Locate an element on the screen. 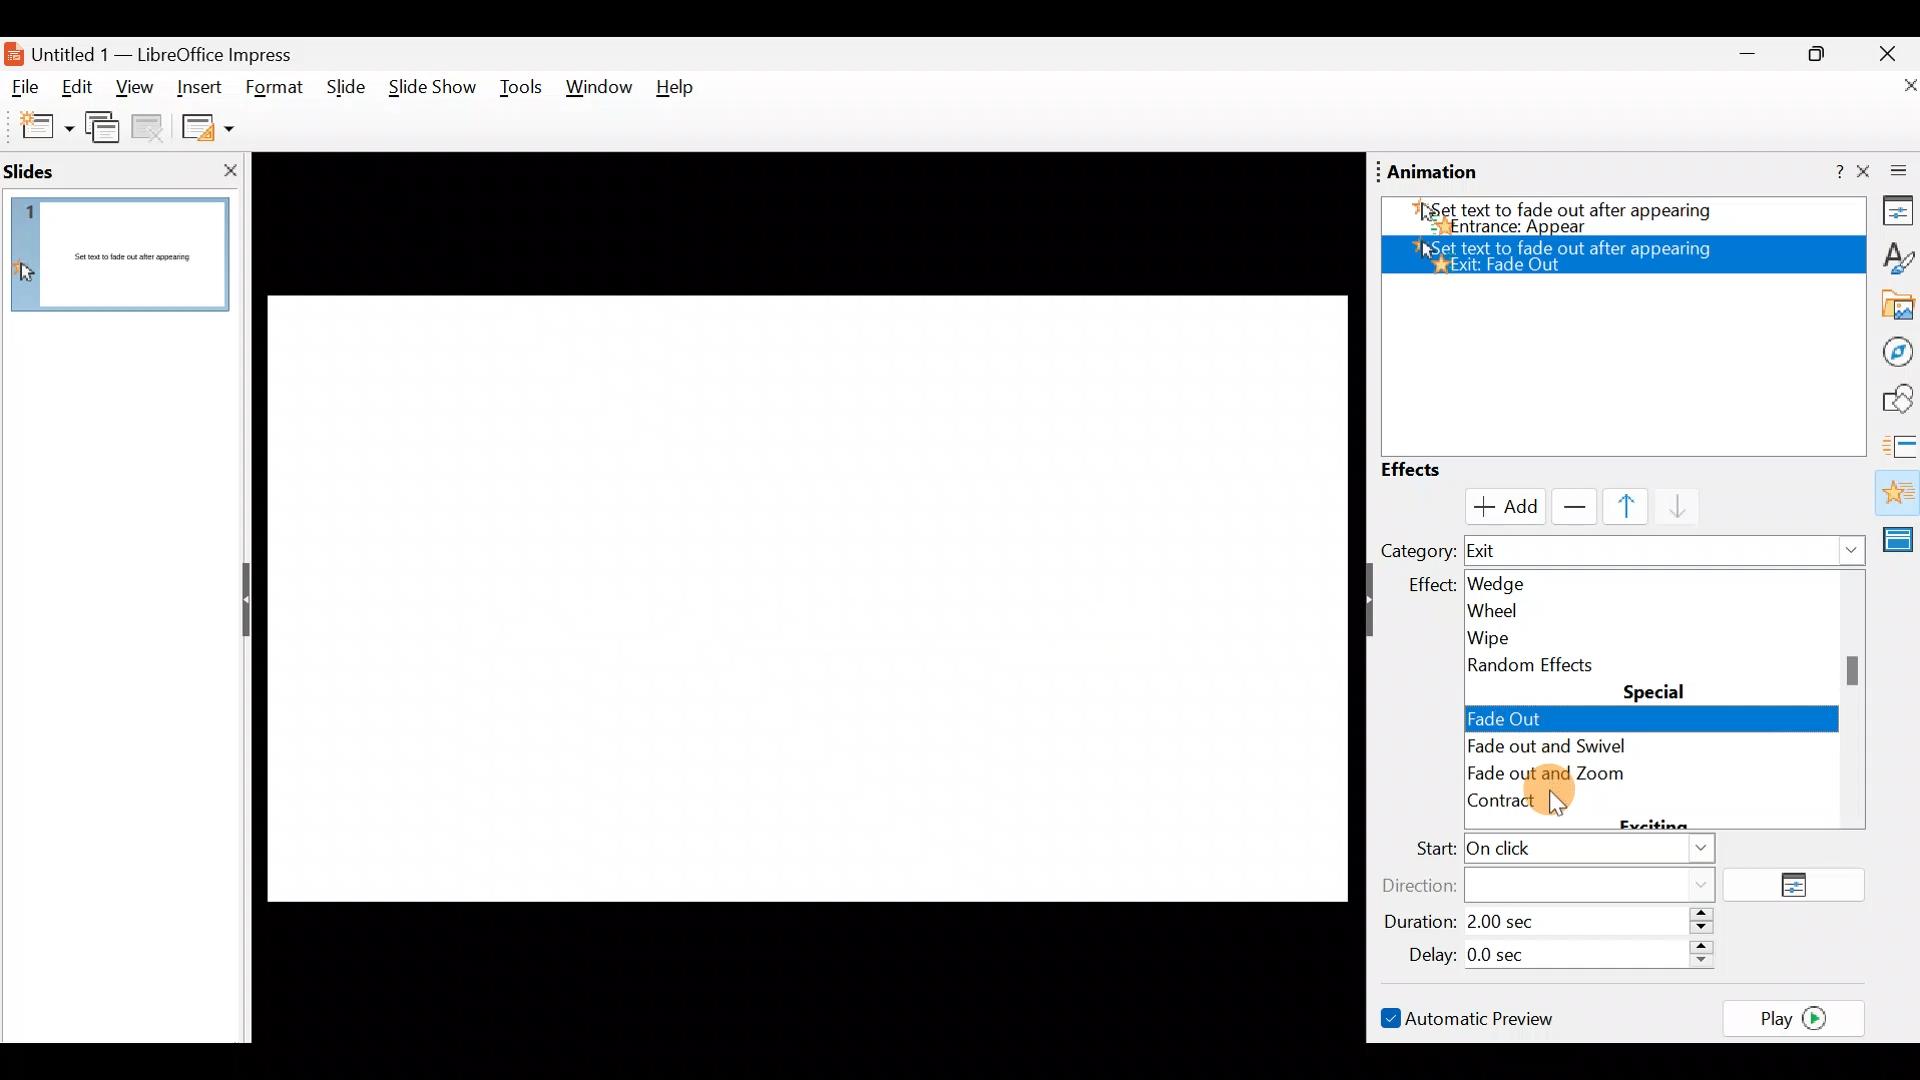 Image resolution: width=1920 pixels, height=1080 pixels. Fade out and zoom is located at coordinates (1574, 775).